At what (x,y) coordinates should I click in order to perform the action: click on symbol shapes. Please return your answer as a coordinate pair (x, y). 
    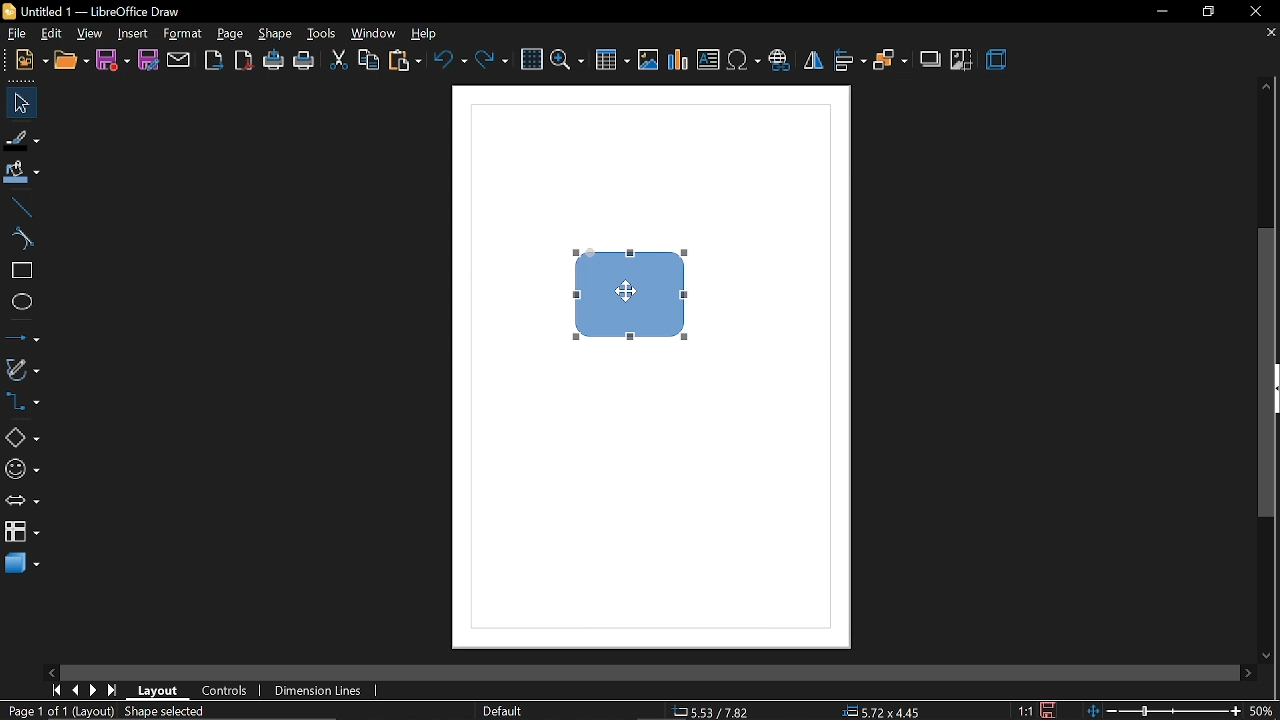
    Looking at the image, I should click on (21, 469).